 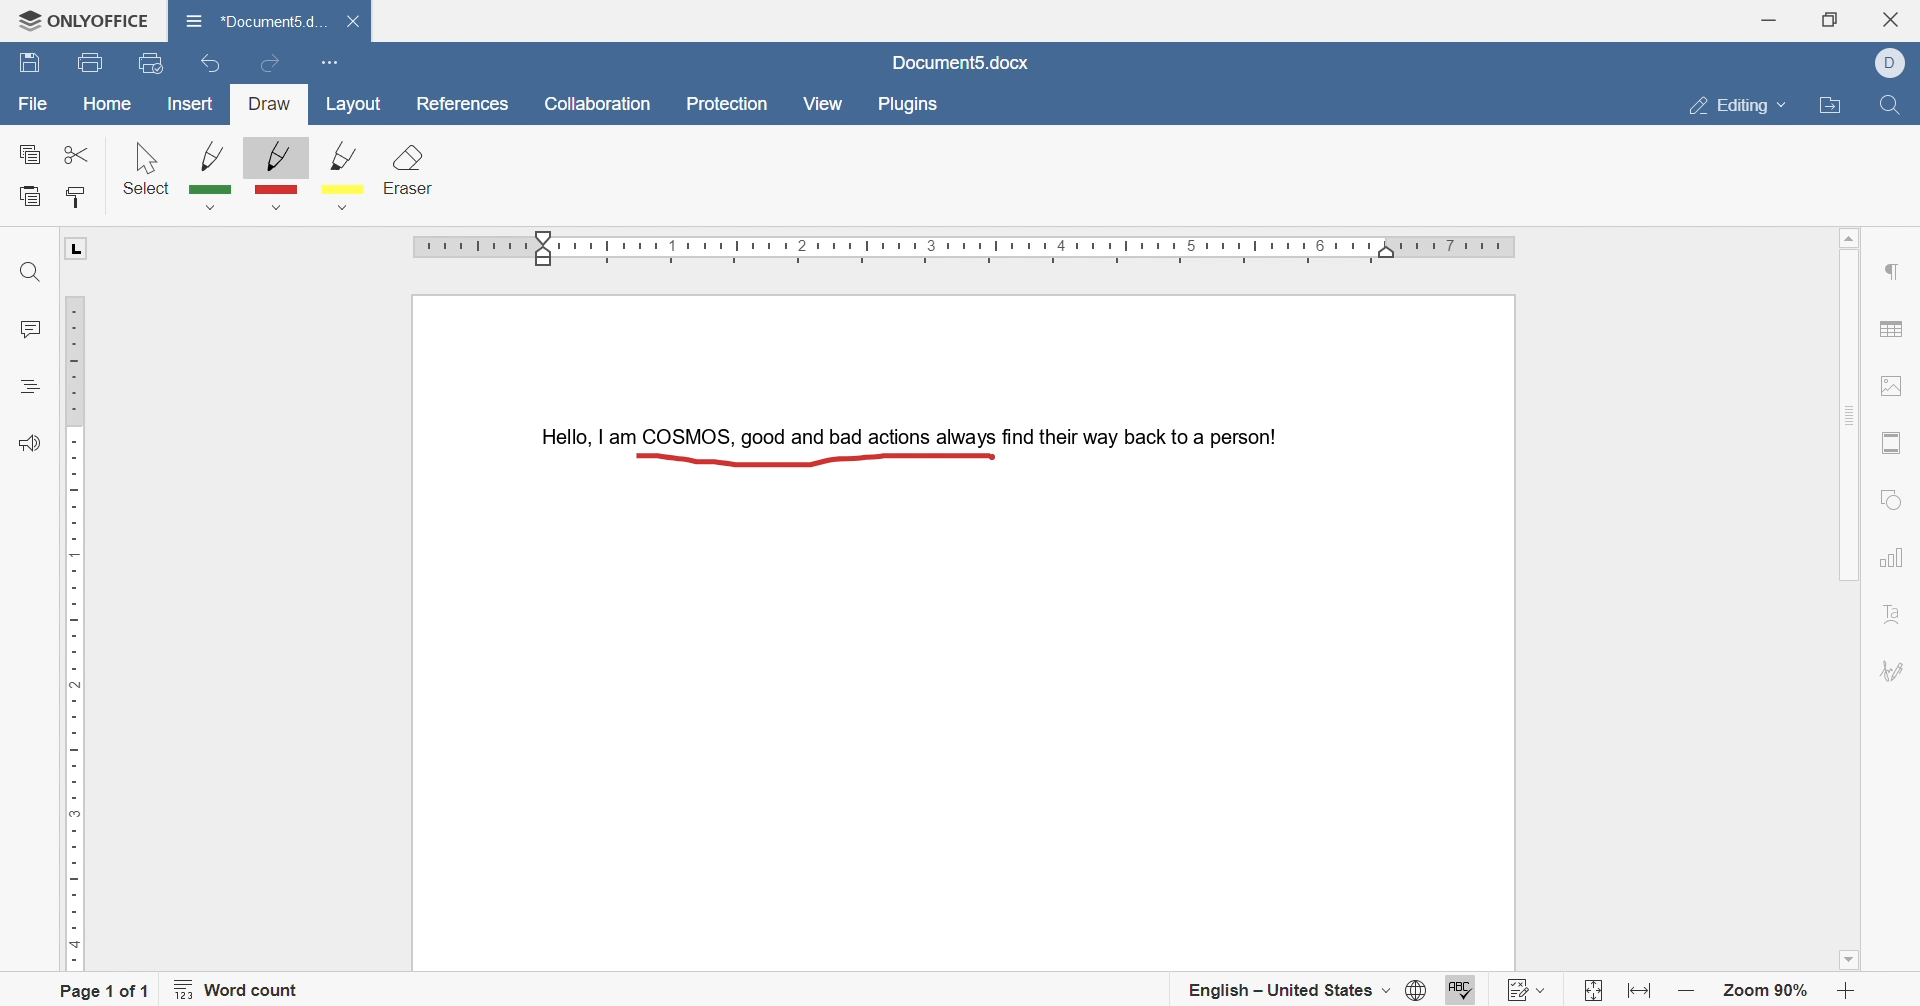 I want to click on find, so click(x=1887, y=110).